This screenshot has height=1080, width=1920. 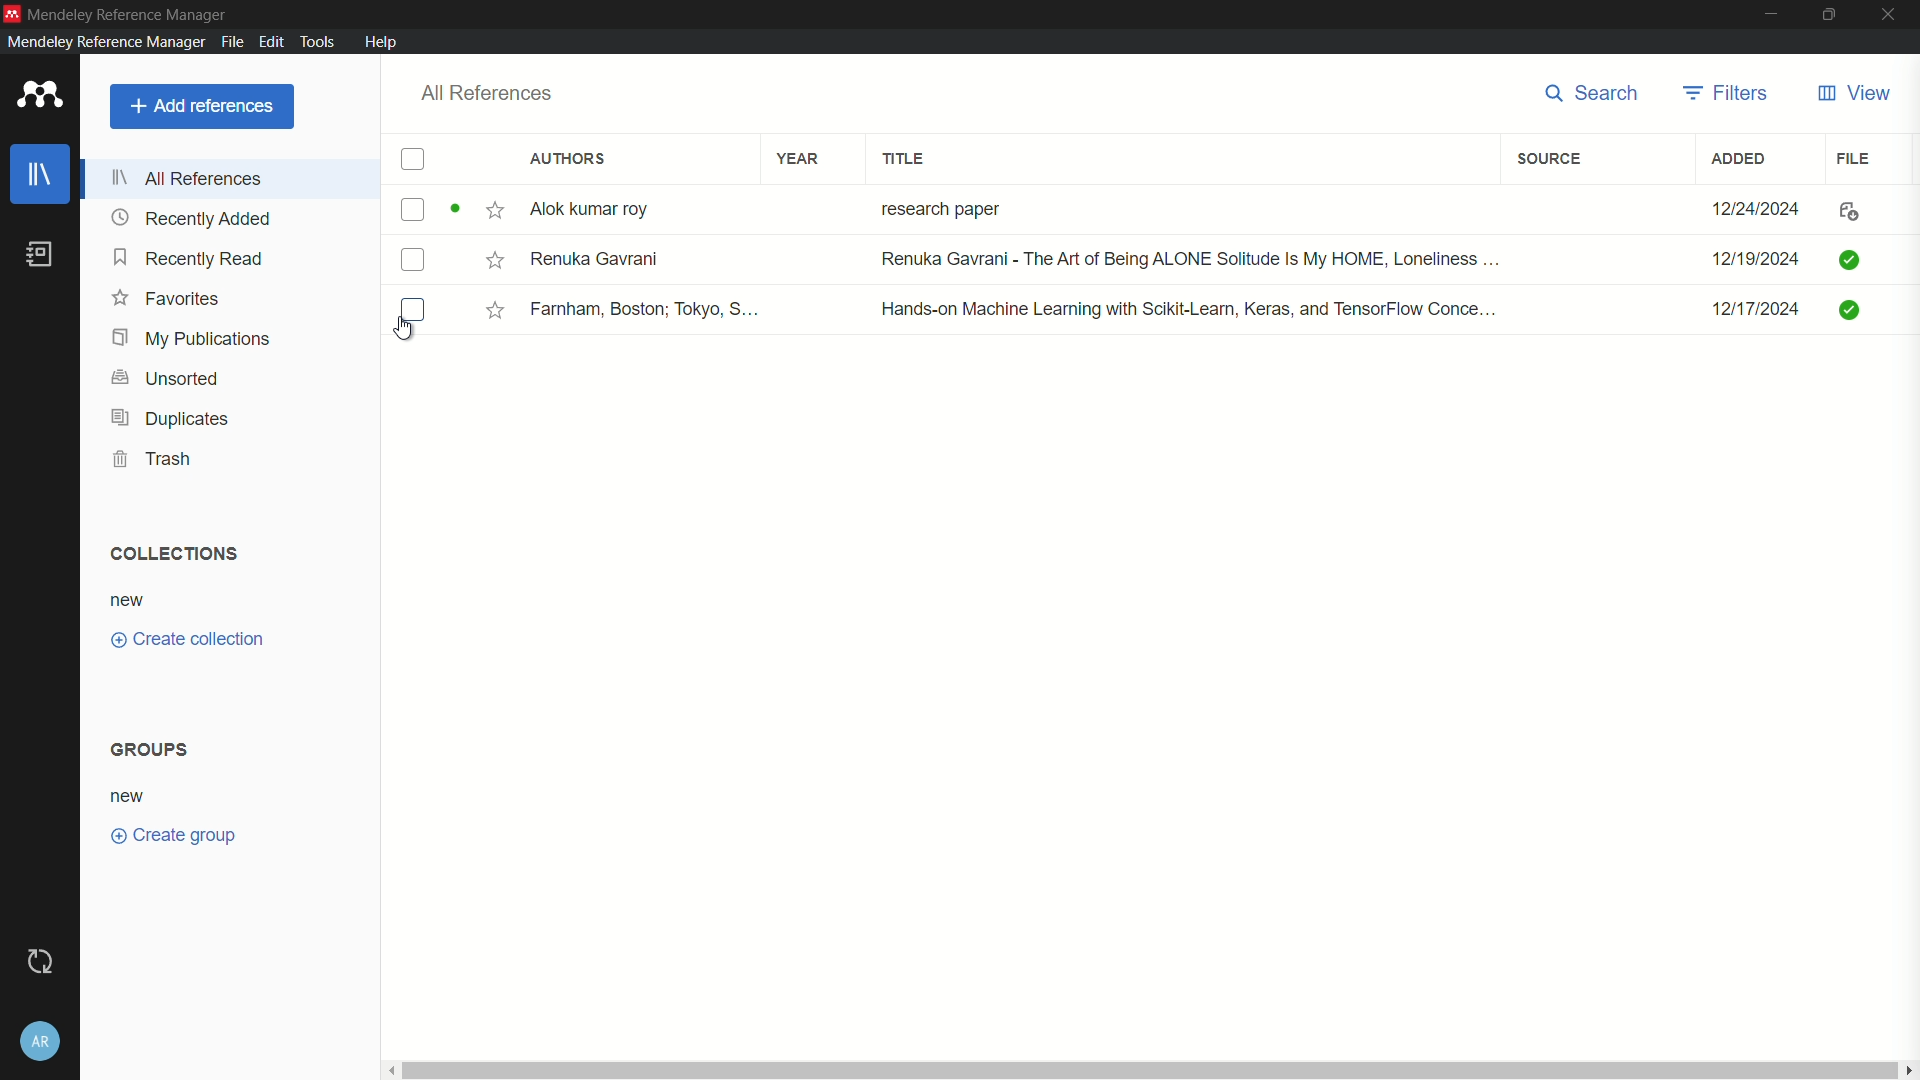 I want to click on file menu, so click(x=232, y=42).